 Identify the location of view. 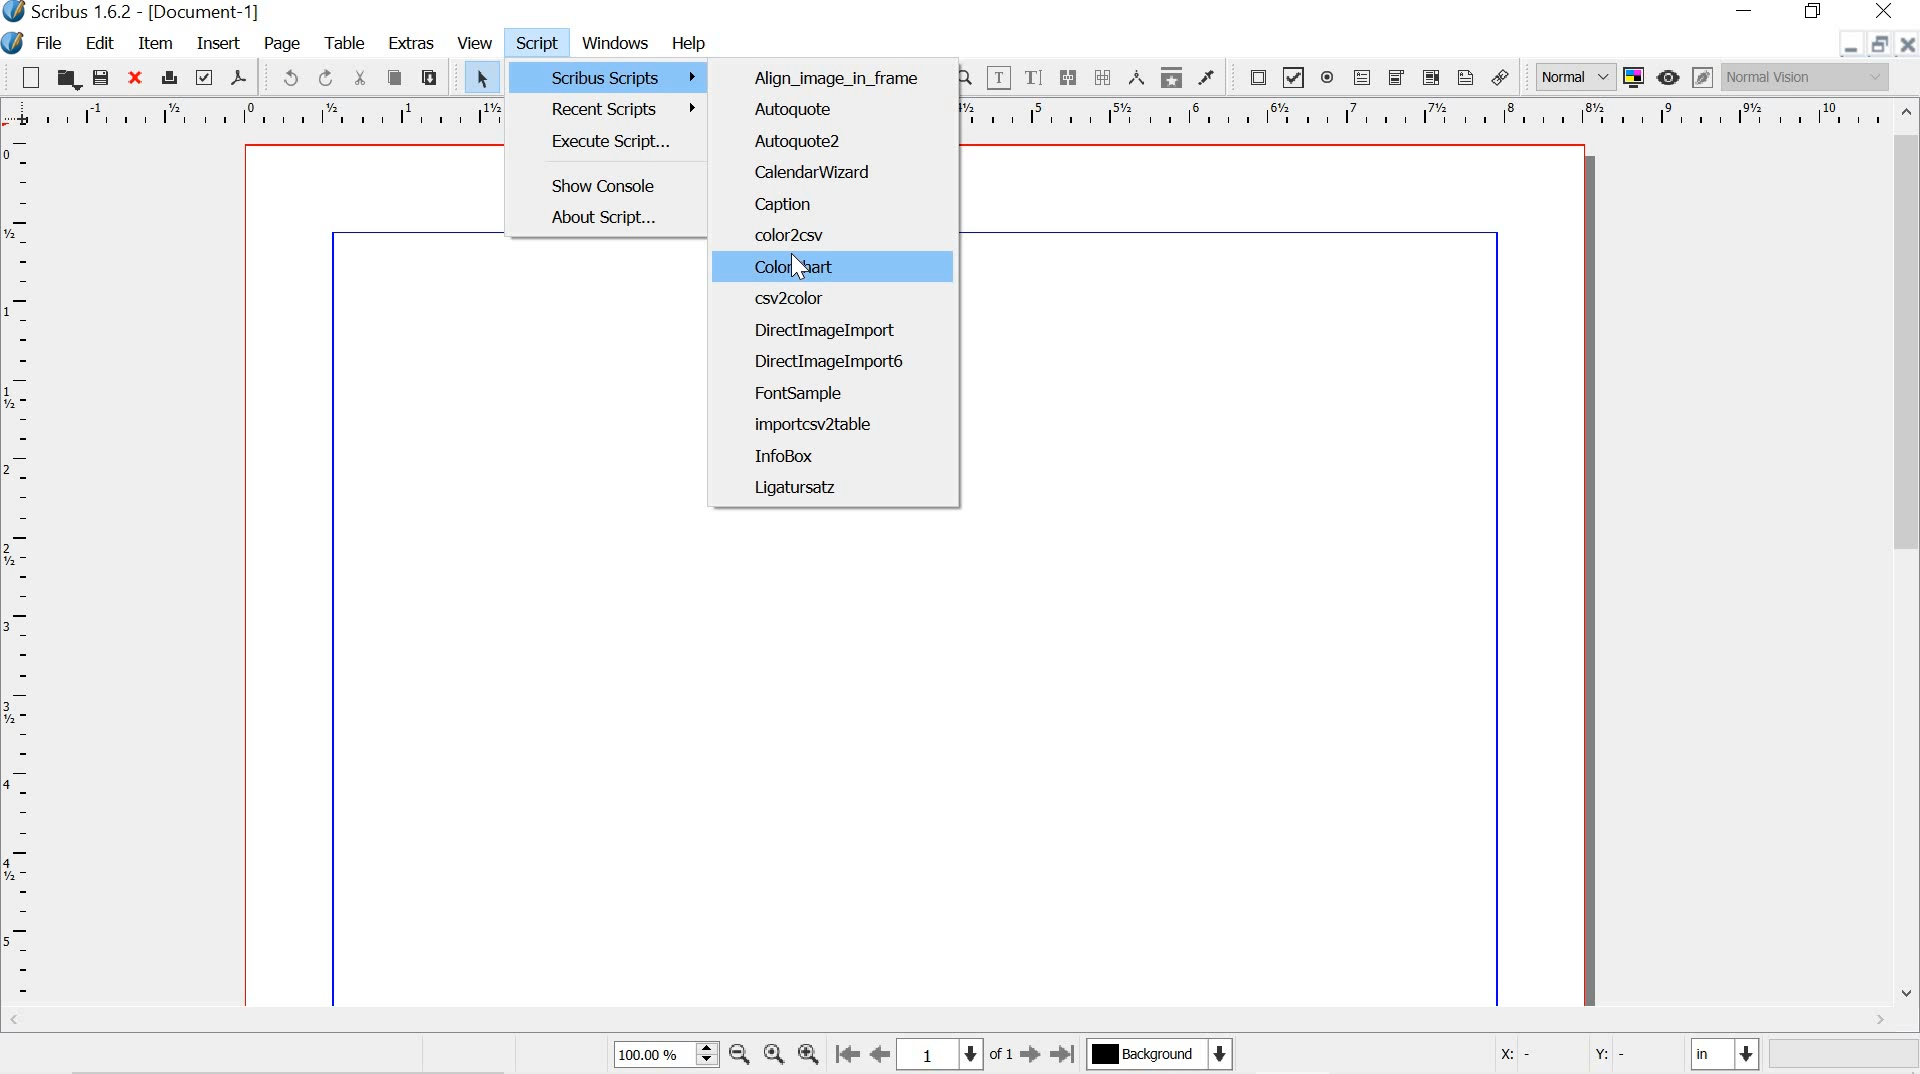
(476, 41).